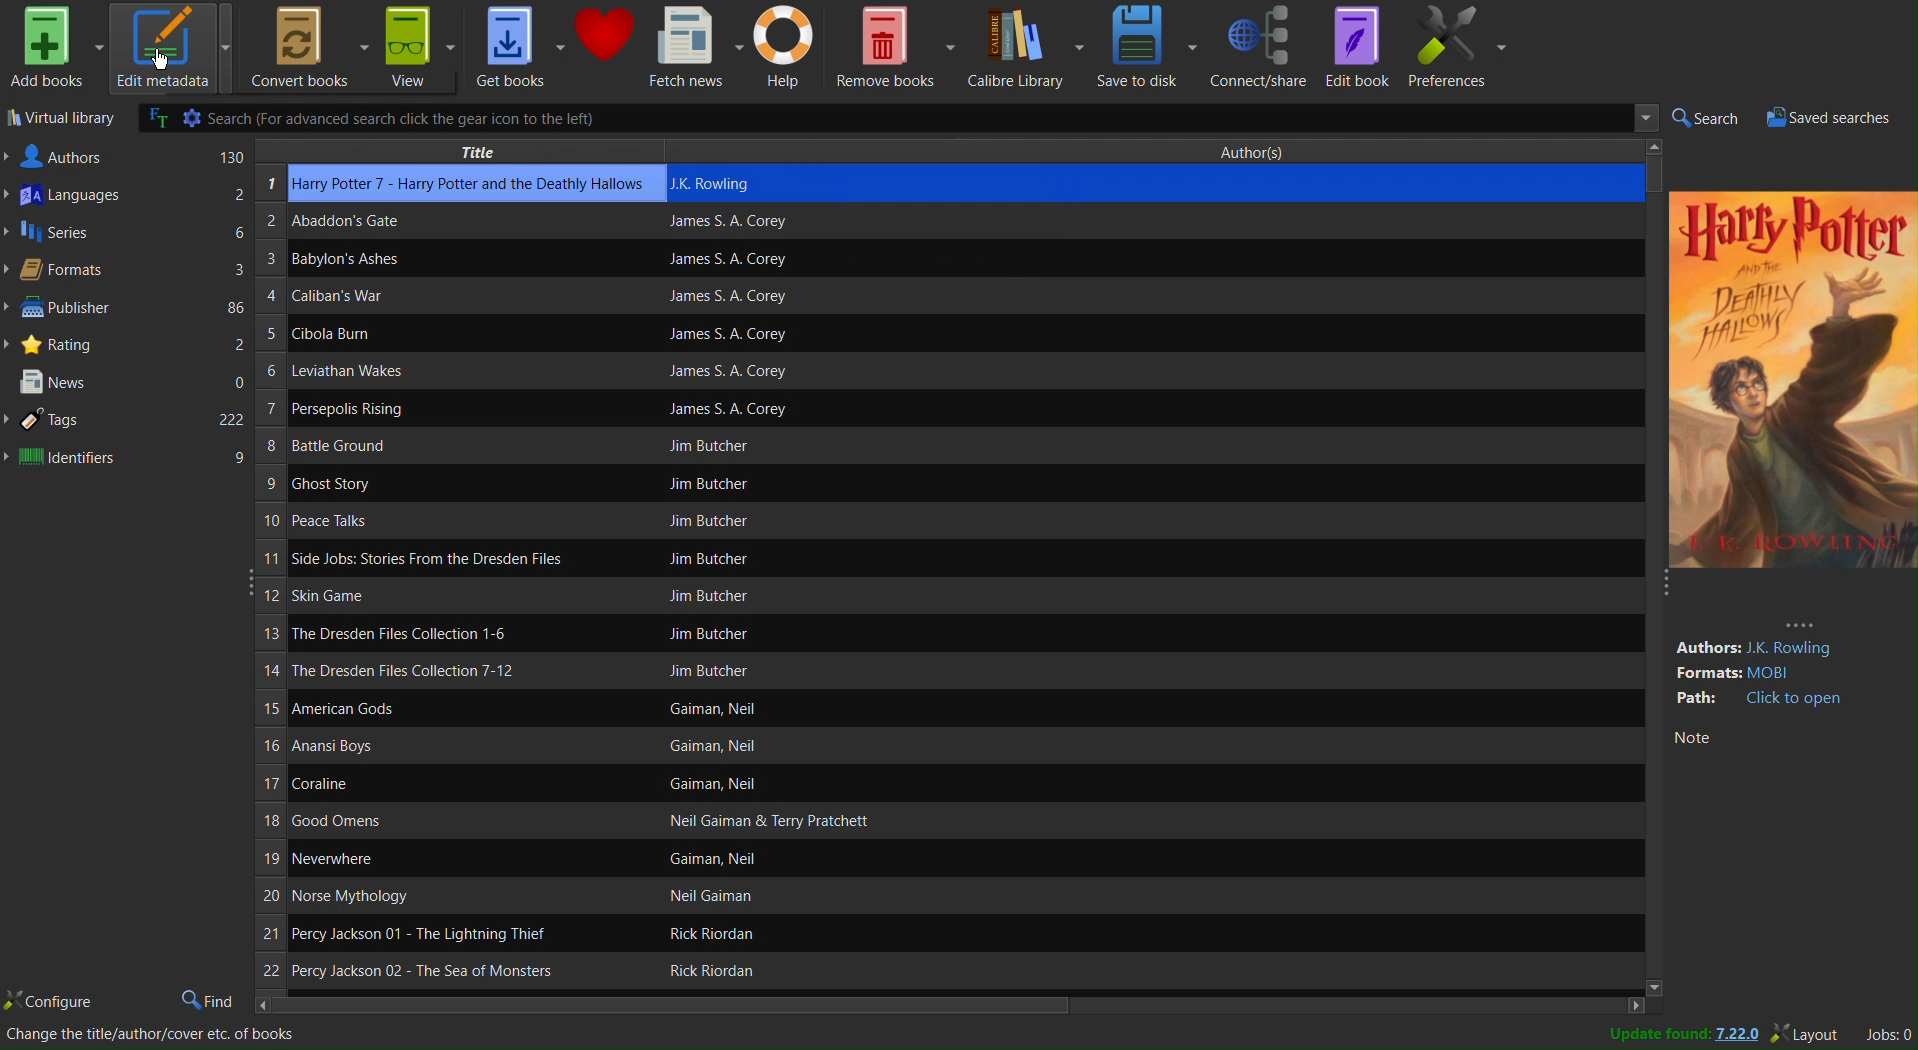  Describe the element at coordinates (440, 597) in the screenshot. I see `Book name` at that location.